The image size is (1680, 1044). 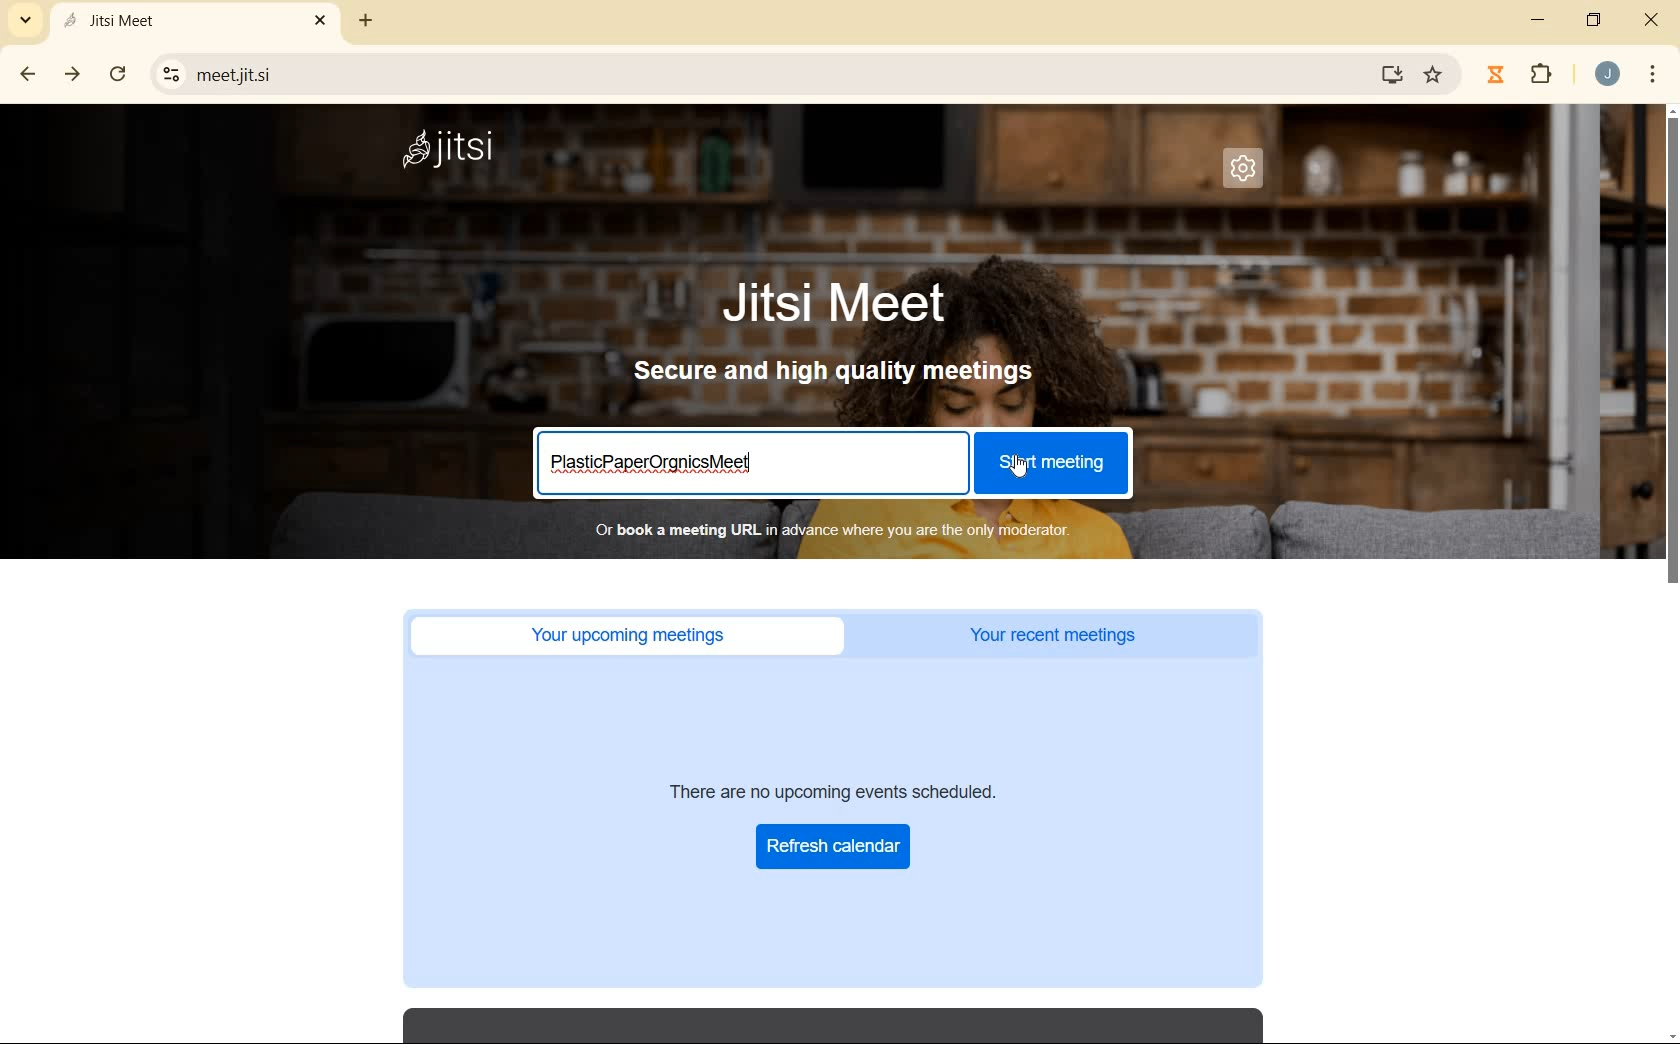 I want to click on current open tan, so click(x=199, y=21).